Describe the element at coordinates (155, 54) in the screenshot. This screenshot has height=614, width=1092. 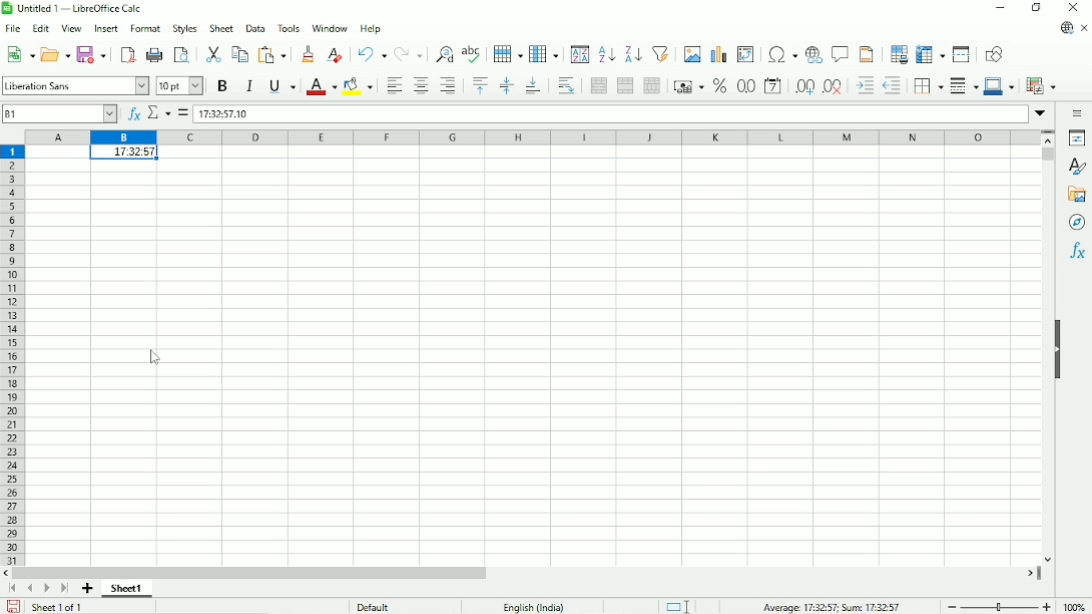
I see `Print` at that location.